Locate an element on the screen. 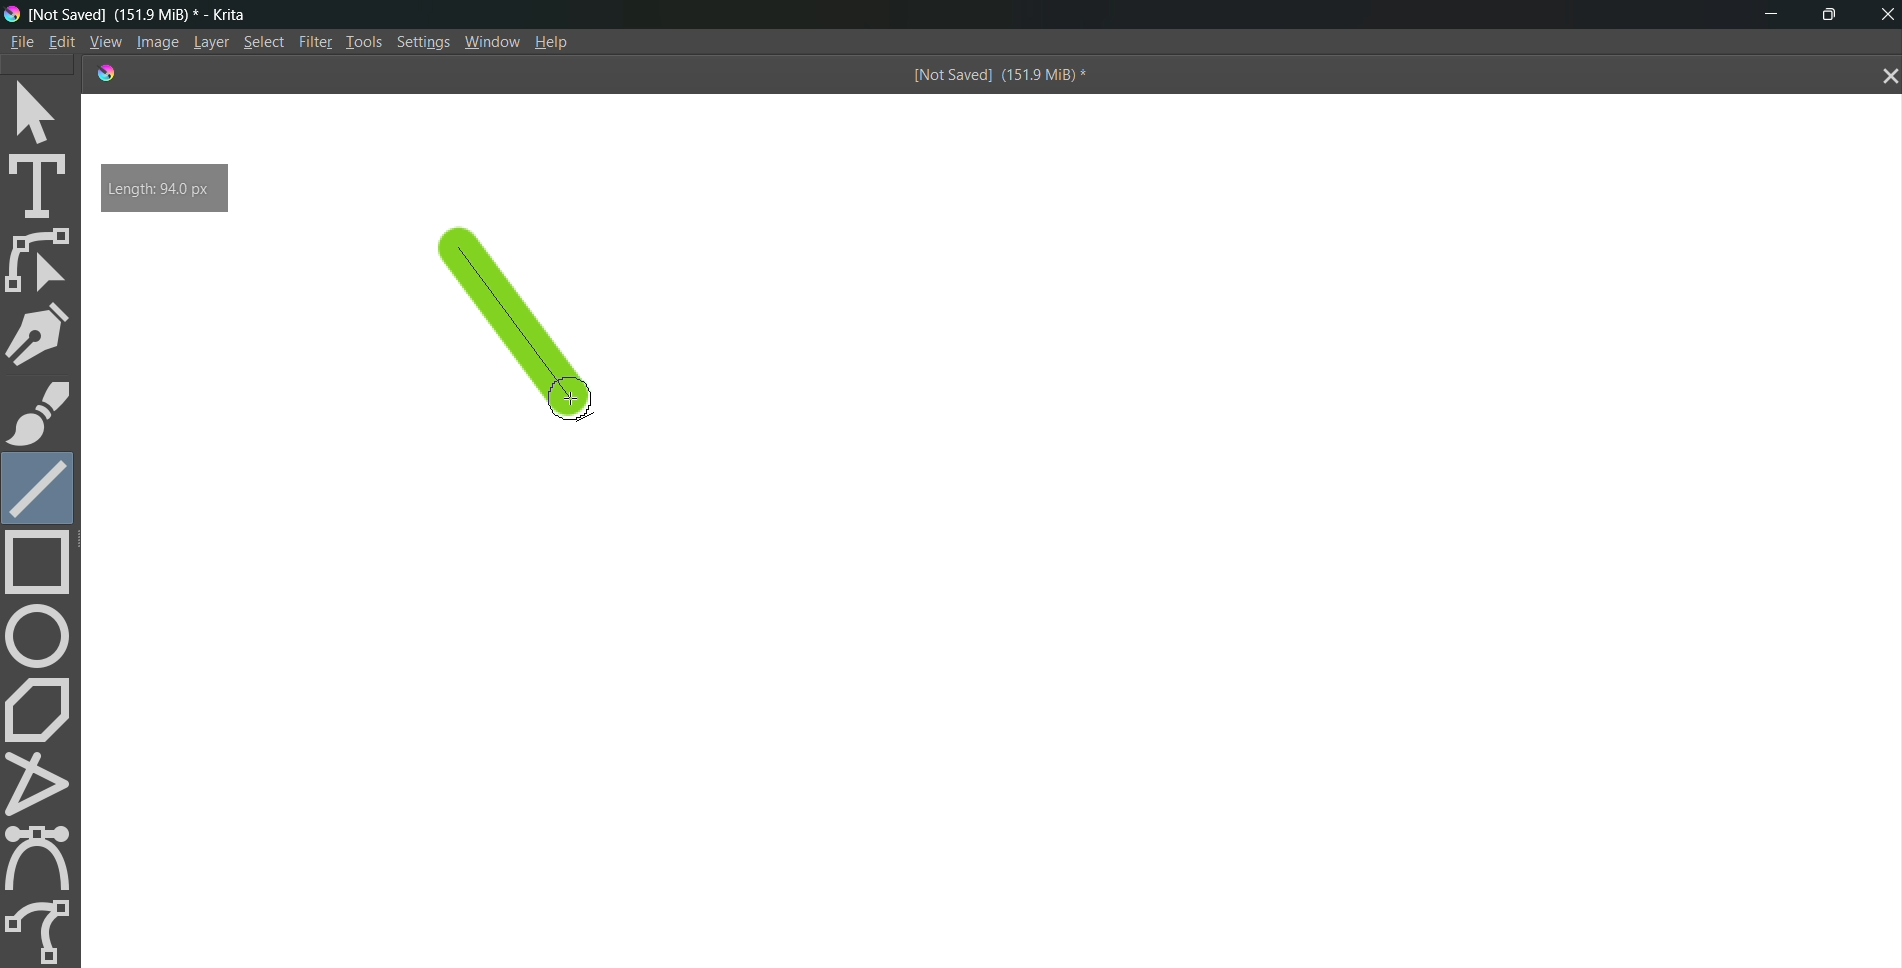 This screenshot has width=1902, height=968. curve tool is located at coordinates (45, 857).